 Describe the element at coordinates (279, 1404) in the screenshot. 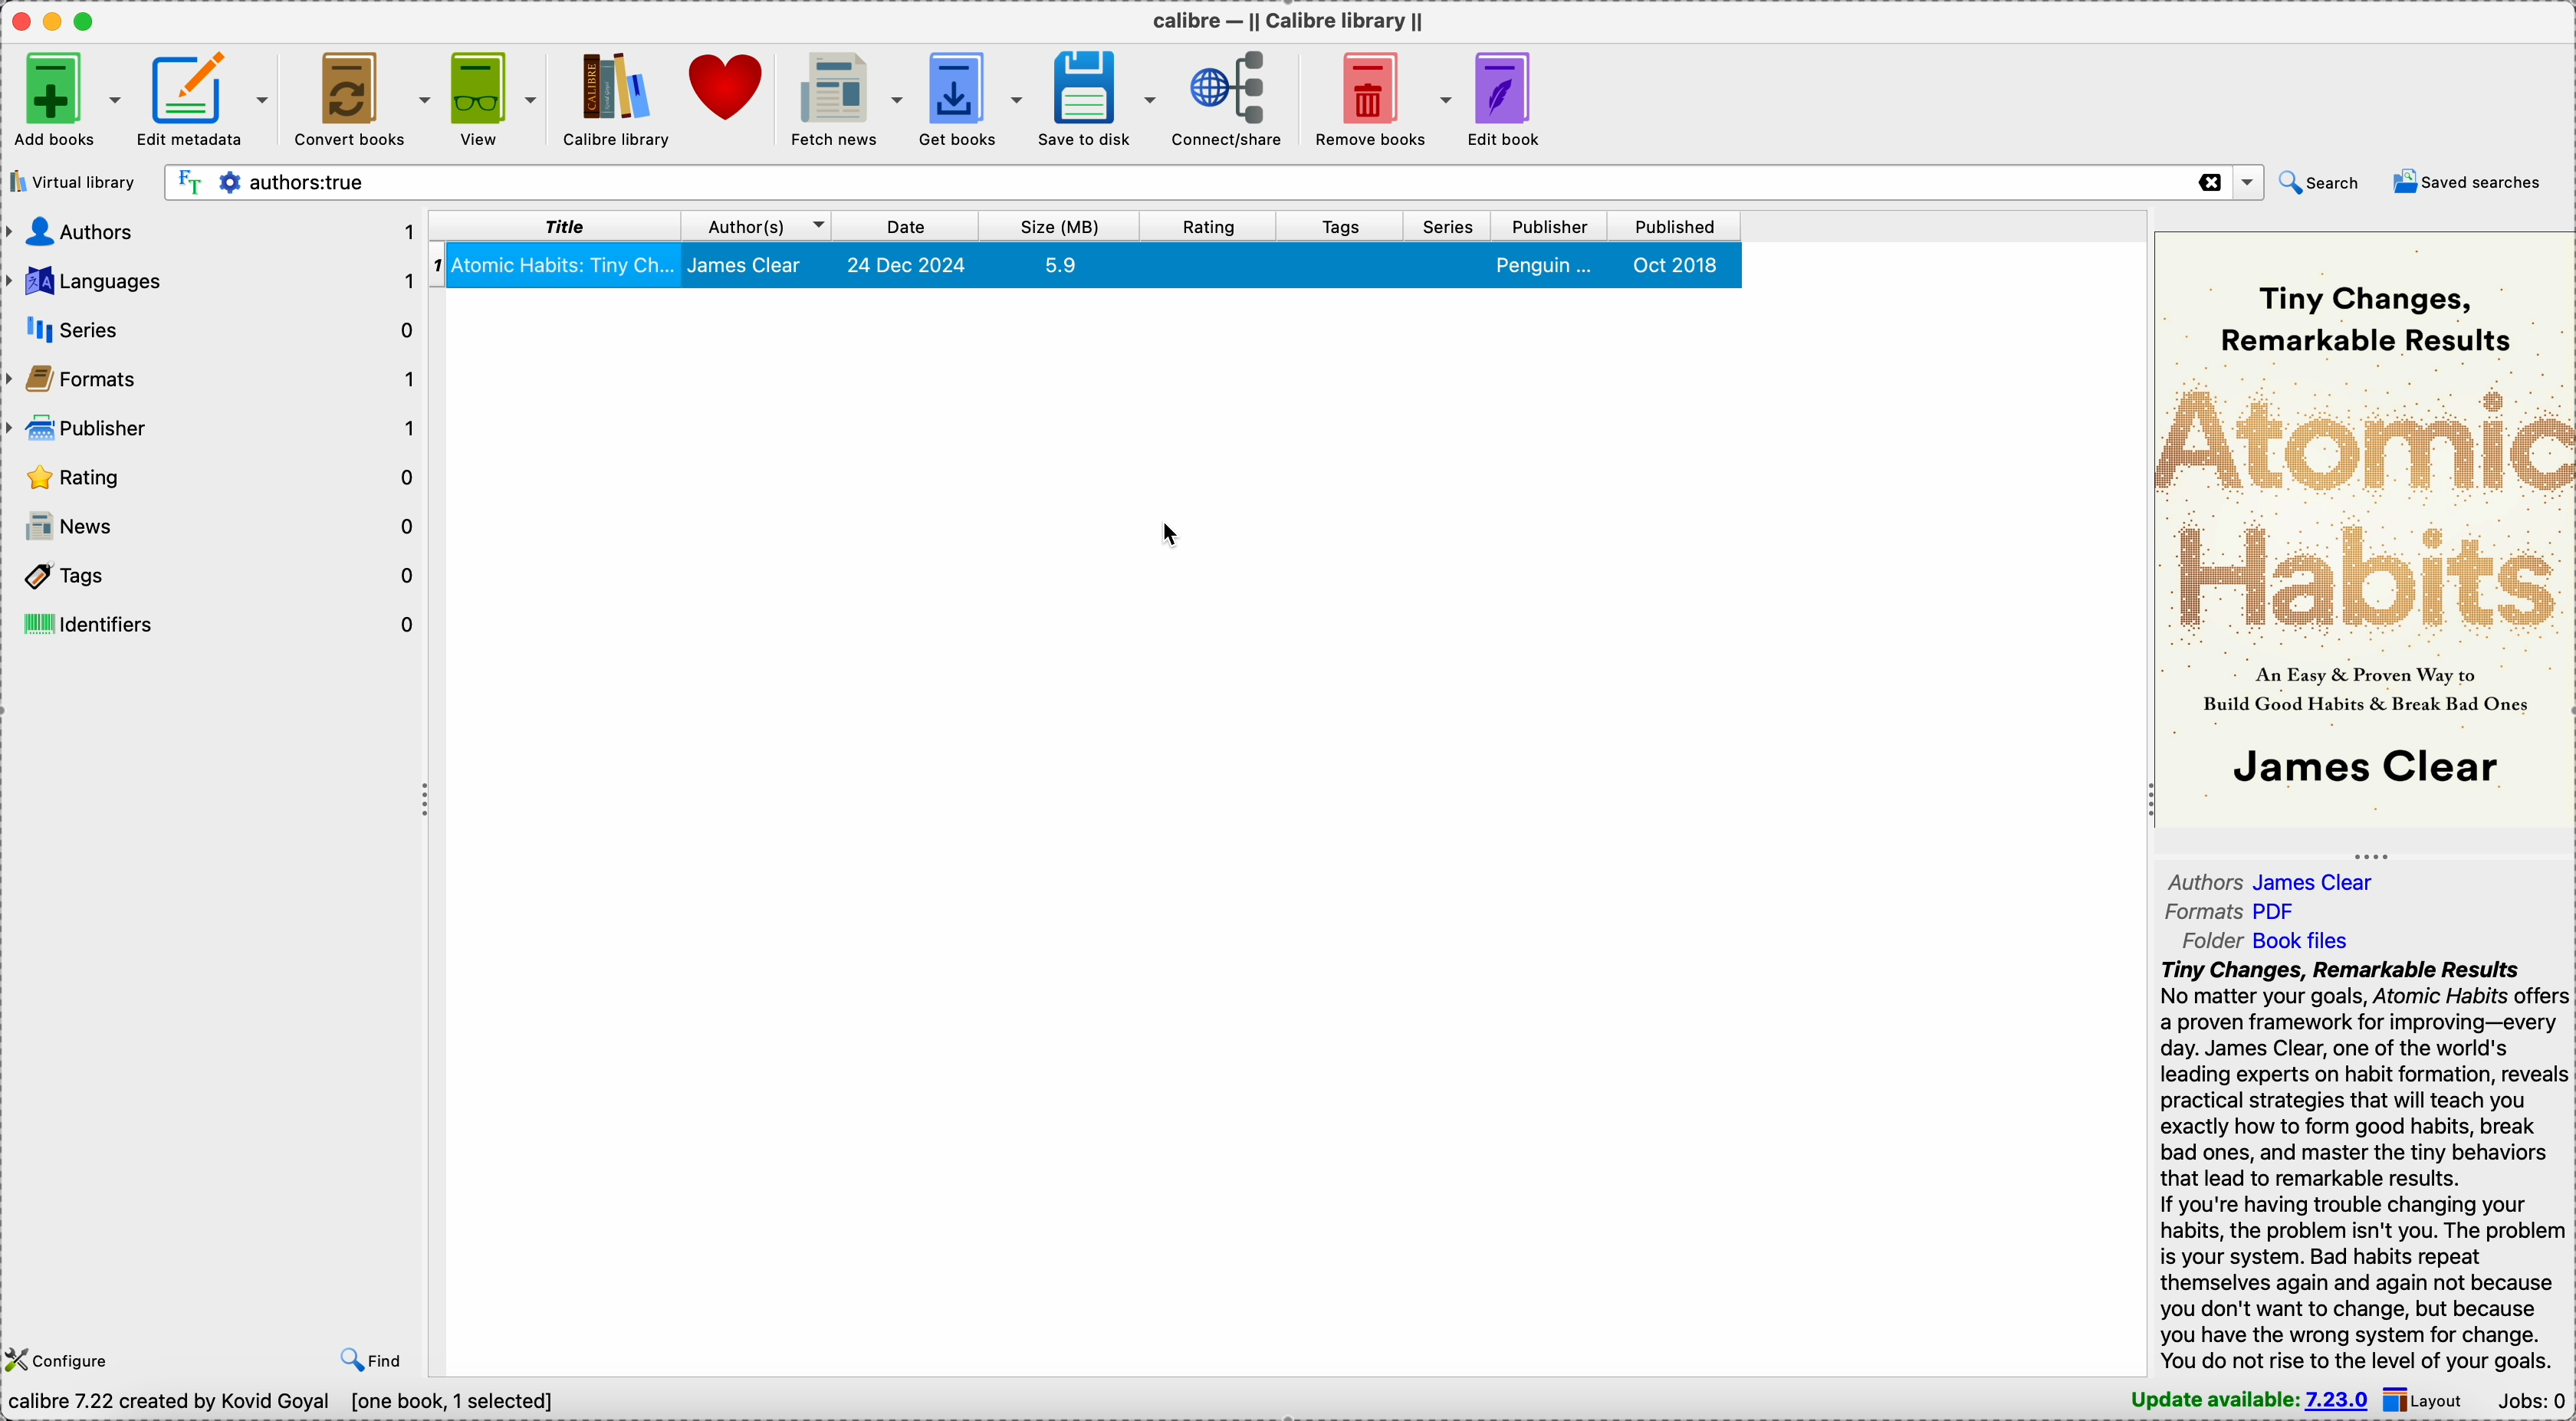

I see `Calibre 7.22 created by Kovid Goyal [one book, 1 selected]` at that location.